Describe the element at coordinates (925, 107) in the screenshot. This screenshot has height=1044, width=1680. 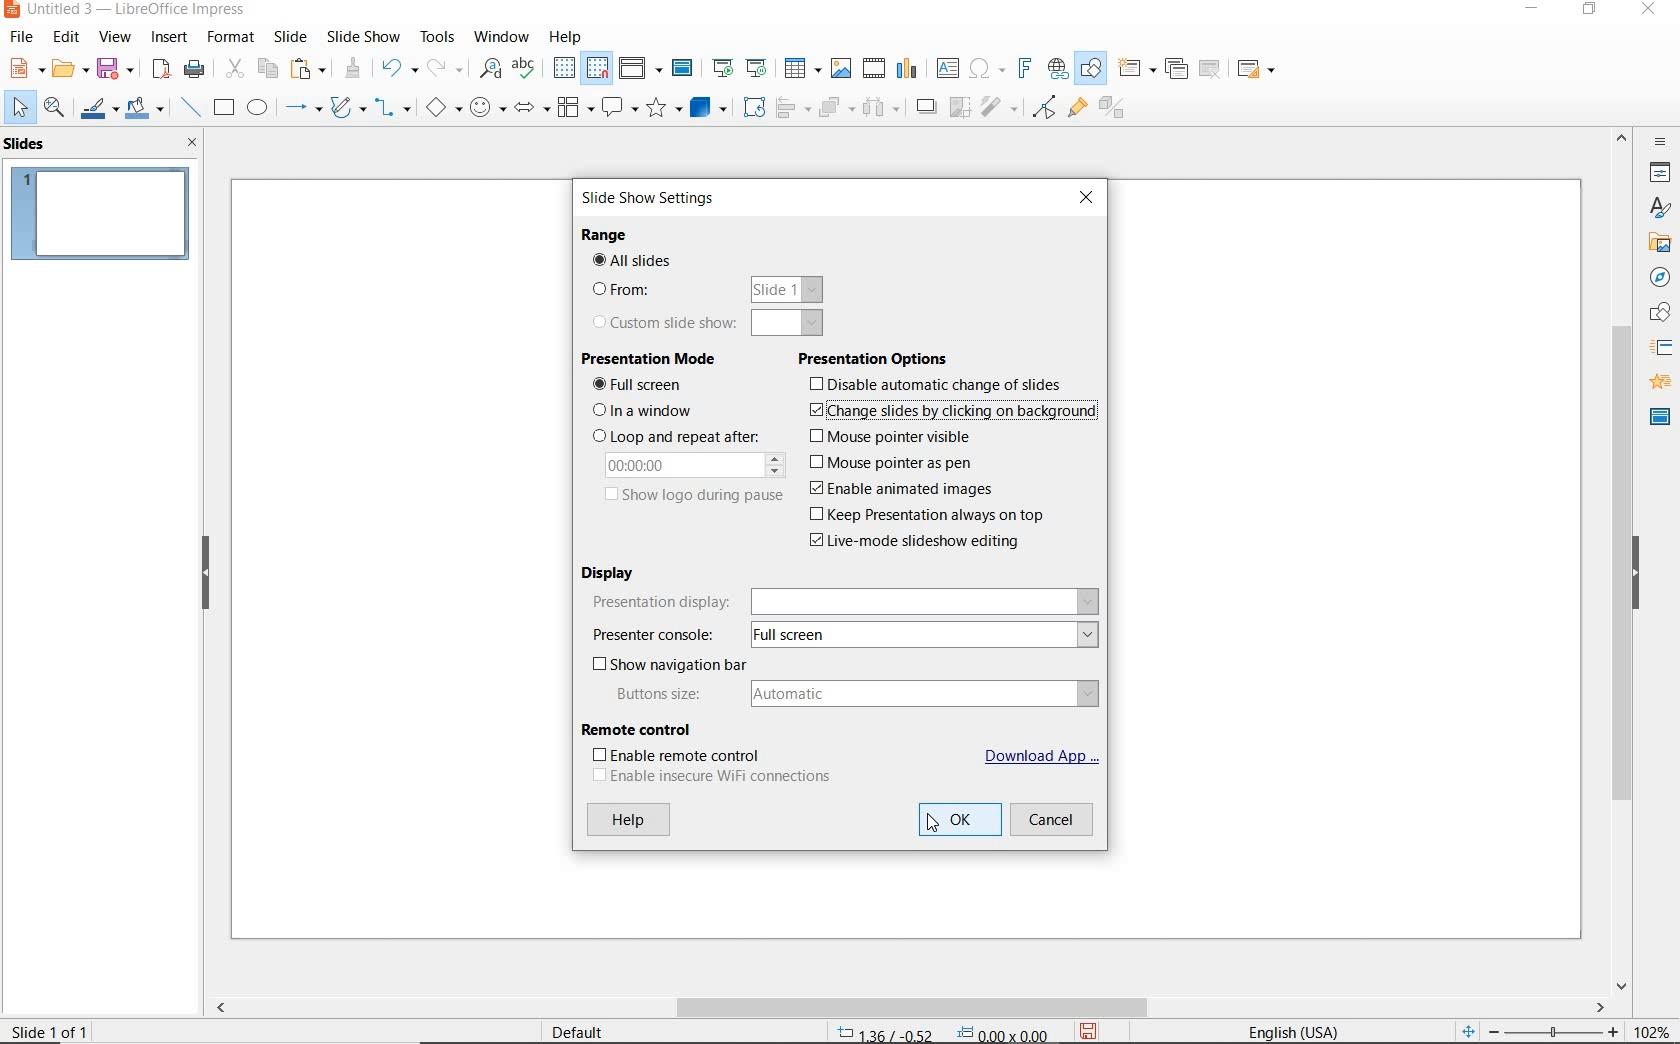
I see `SHADOW` at that location.